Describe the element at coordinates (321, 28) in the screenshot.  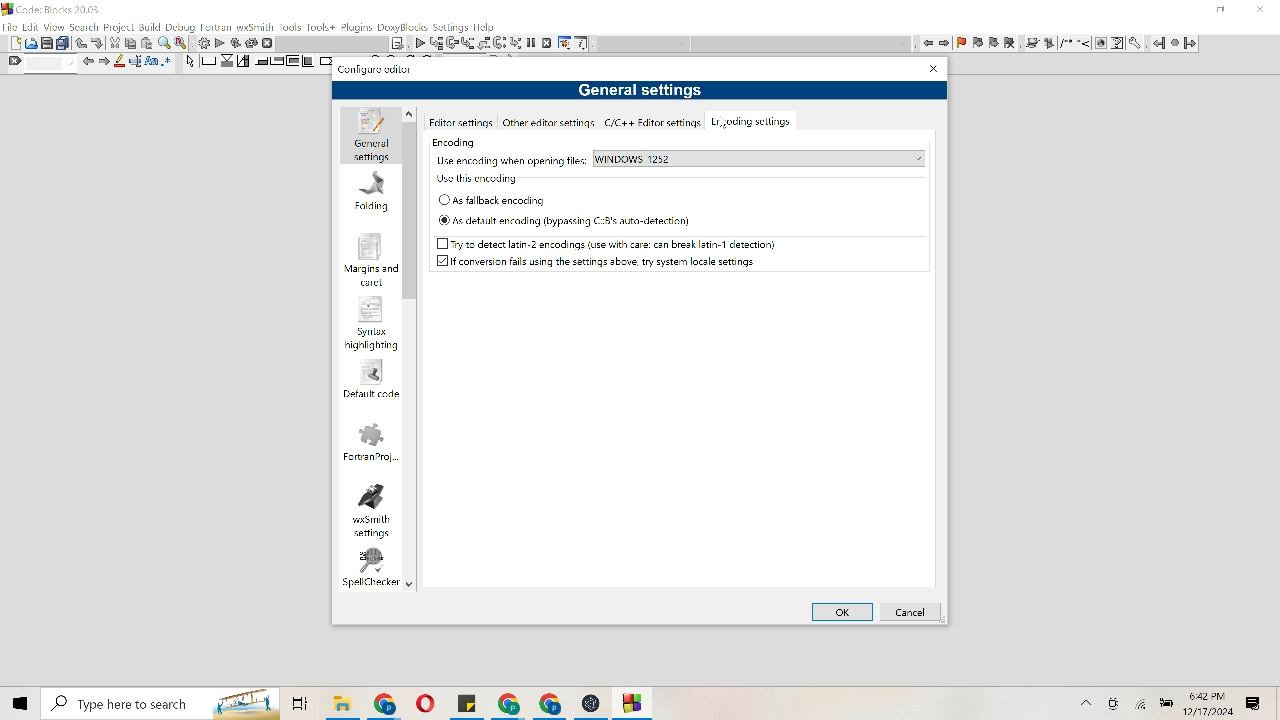
I see `Tools+` at that location.